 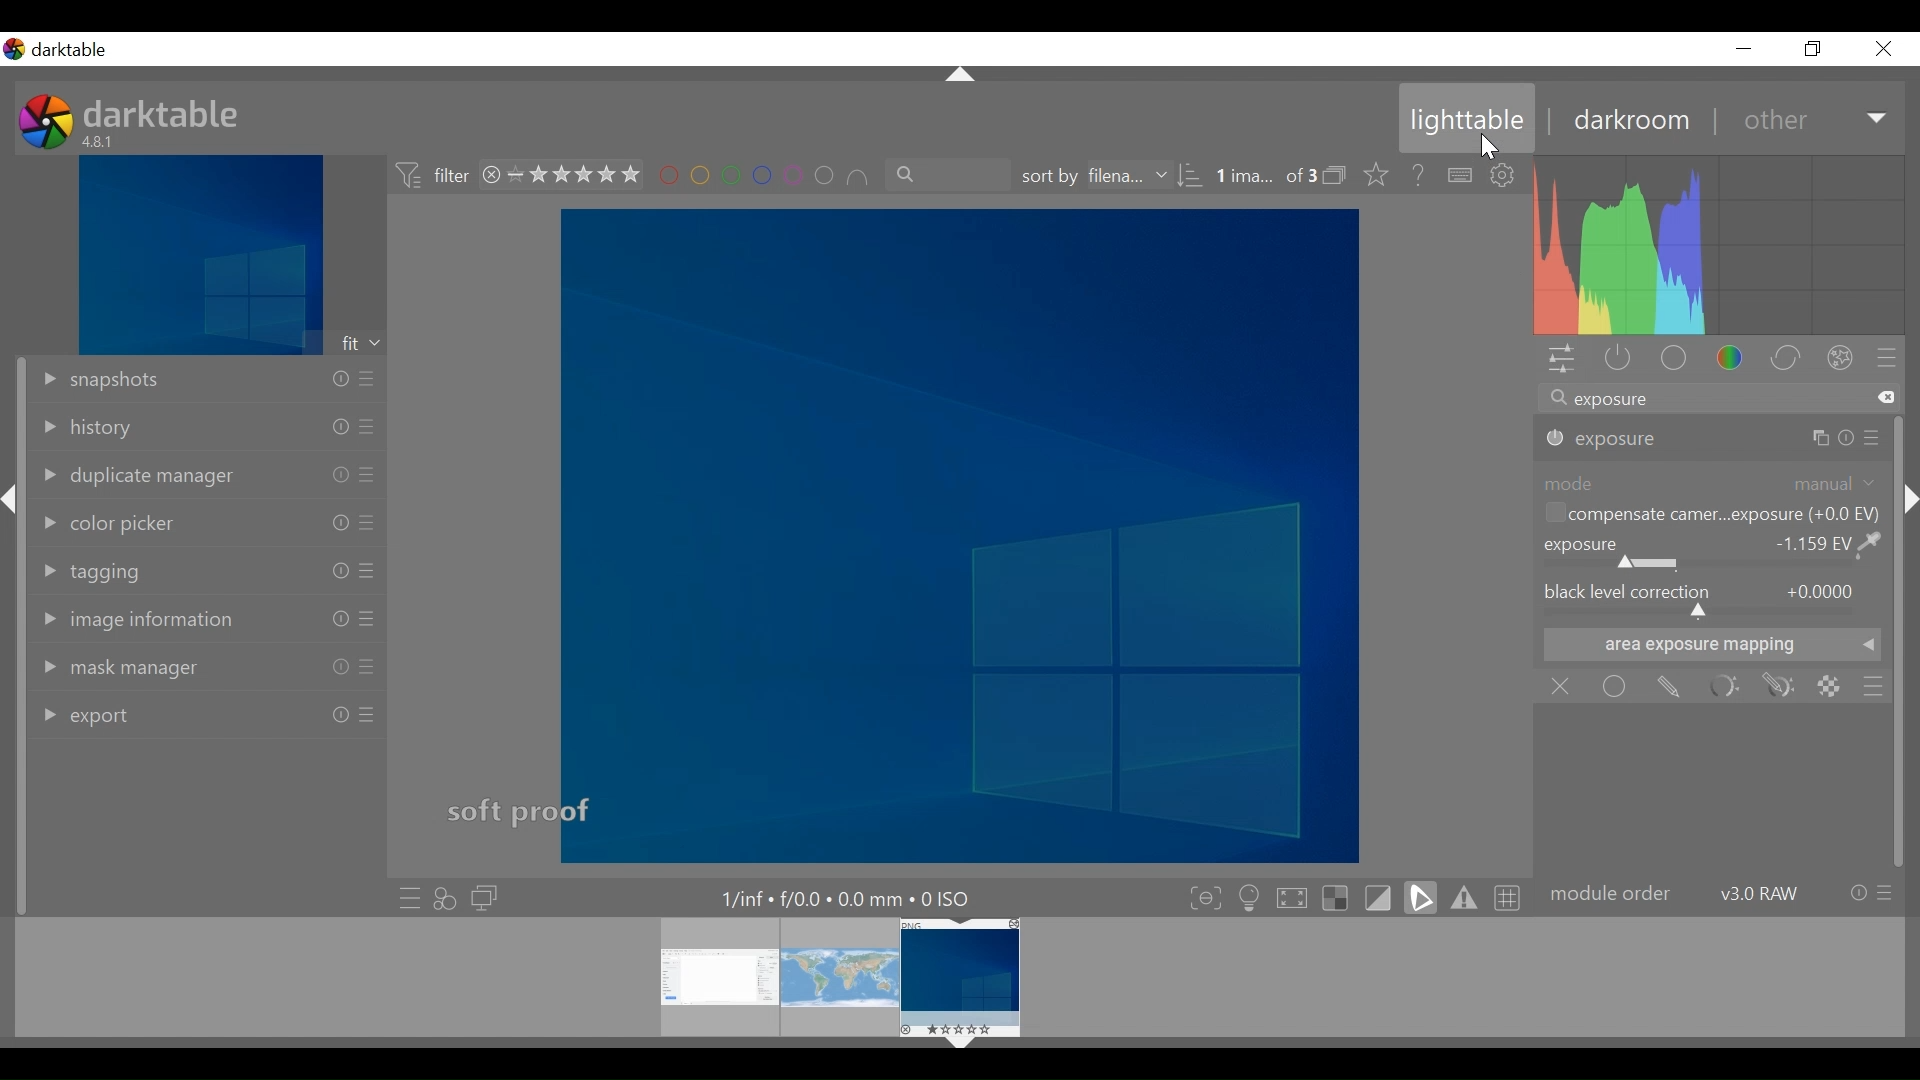 What do you see at coordinates (46, 121) in the screenshot?
I see `logo` at bounding box center [46, 121].